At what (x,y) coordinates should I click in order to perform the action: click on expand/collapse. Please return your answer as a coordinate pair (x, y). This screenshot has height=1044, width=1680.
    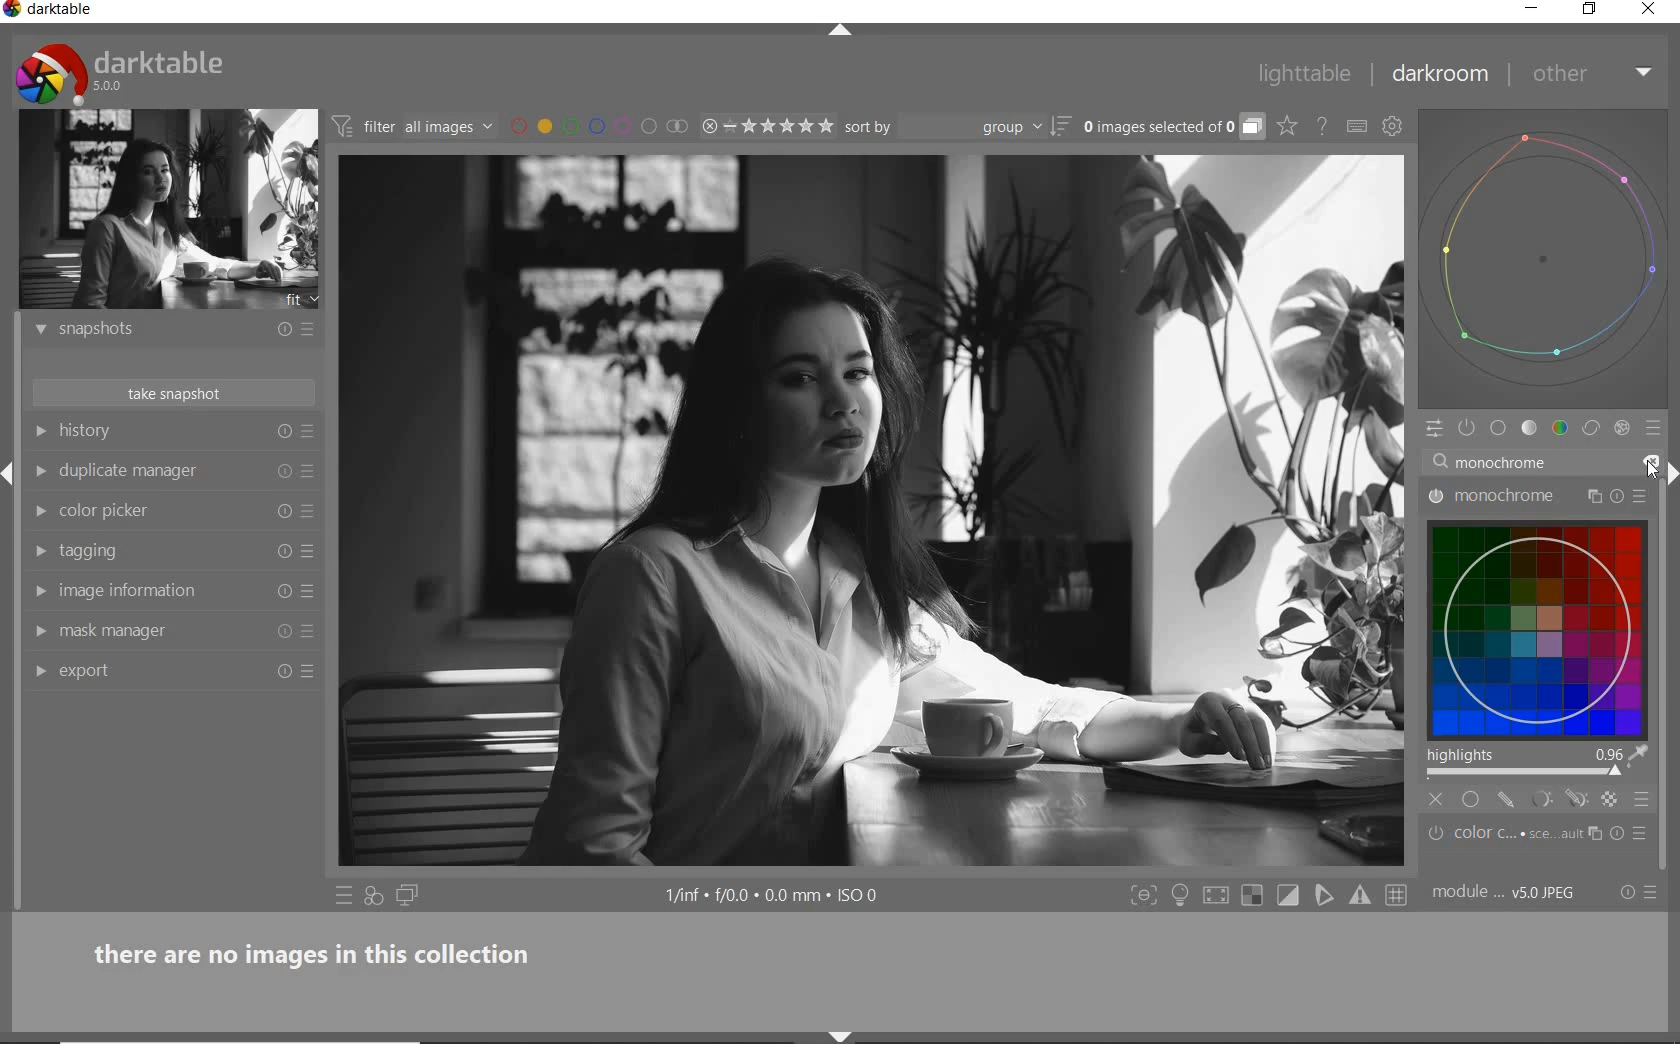
    Looking at the image, I should click on (849, 31).